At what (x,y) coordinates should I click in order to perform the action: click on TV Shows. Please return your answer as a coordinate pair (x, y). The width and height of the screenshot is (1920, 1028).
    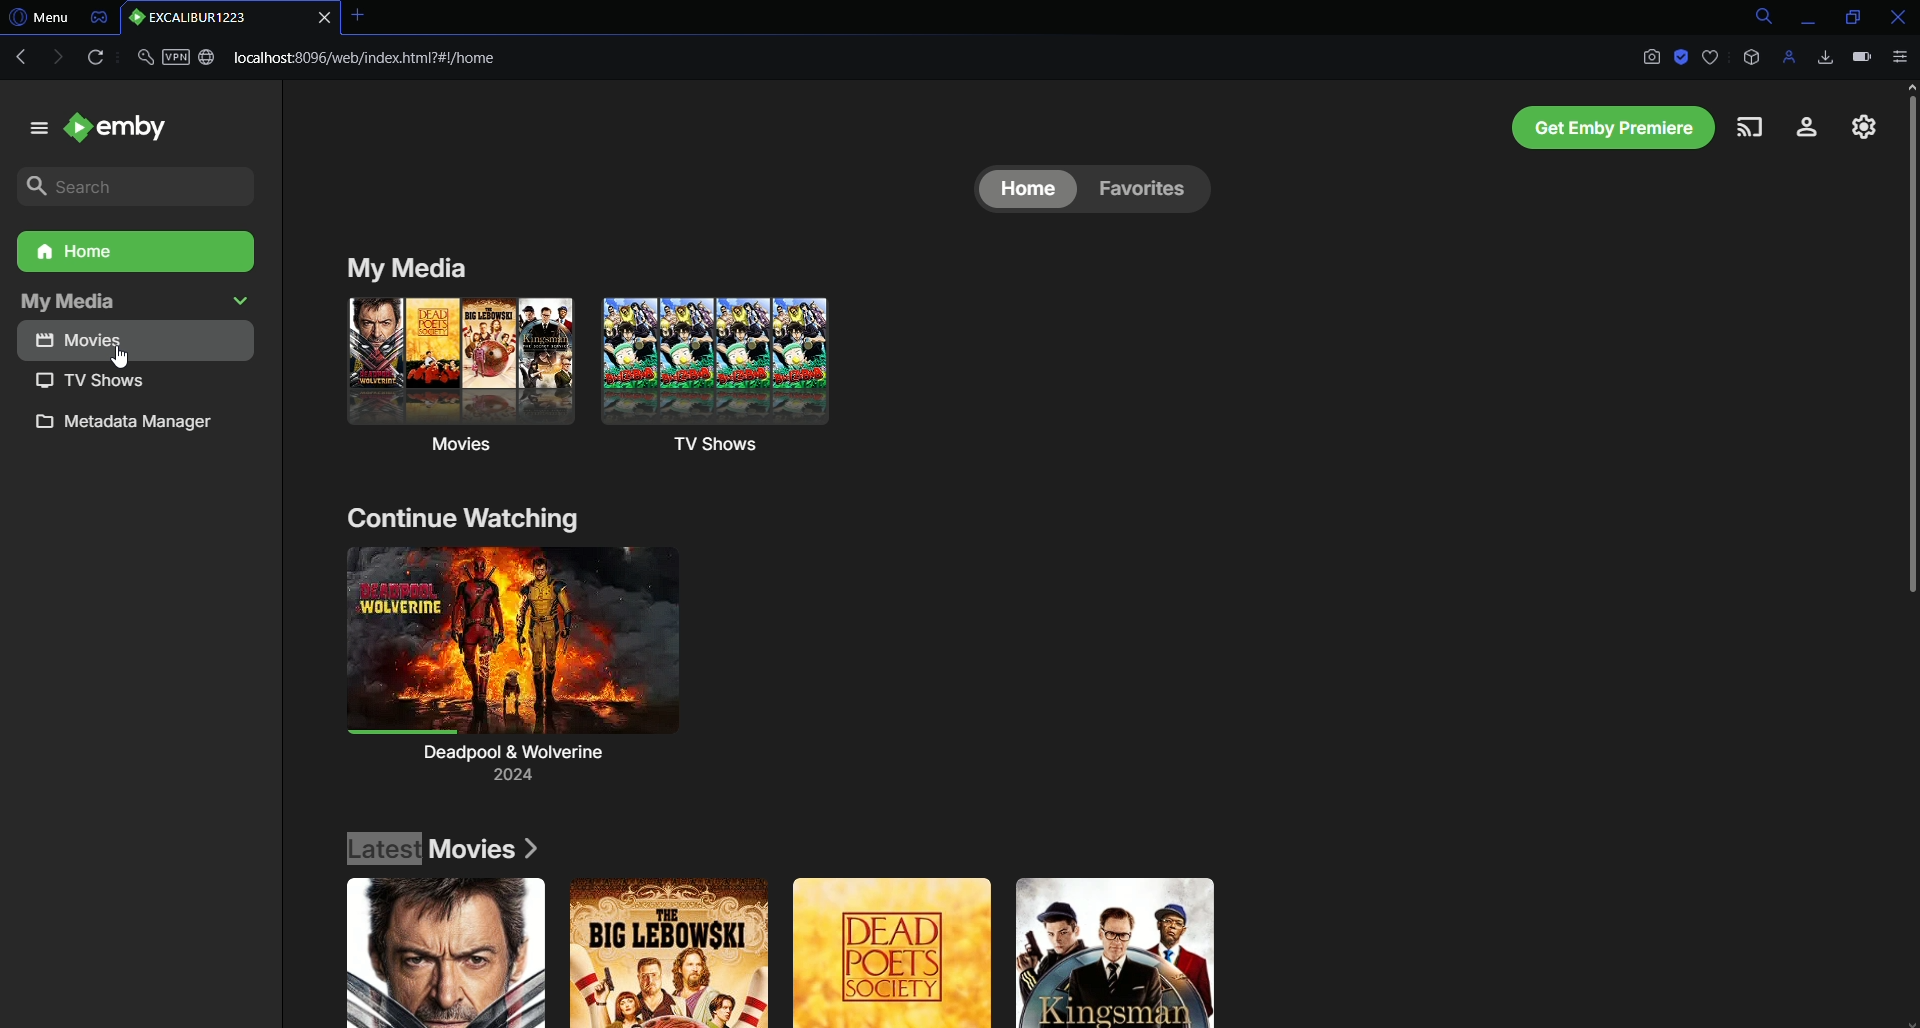
    Looking at the image, I should click on (732, 383).